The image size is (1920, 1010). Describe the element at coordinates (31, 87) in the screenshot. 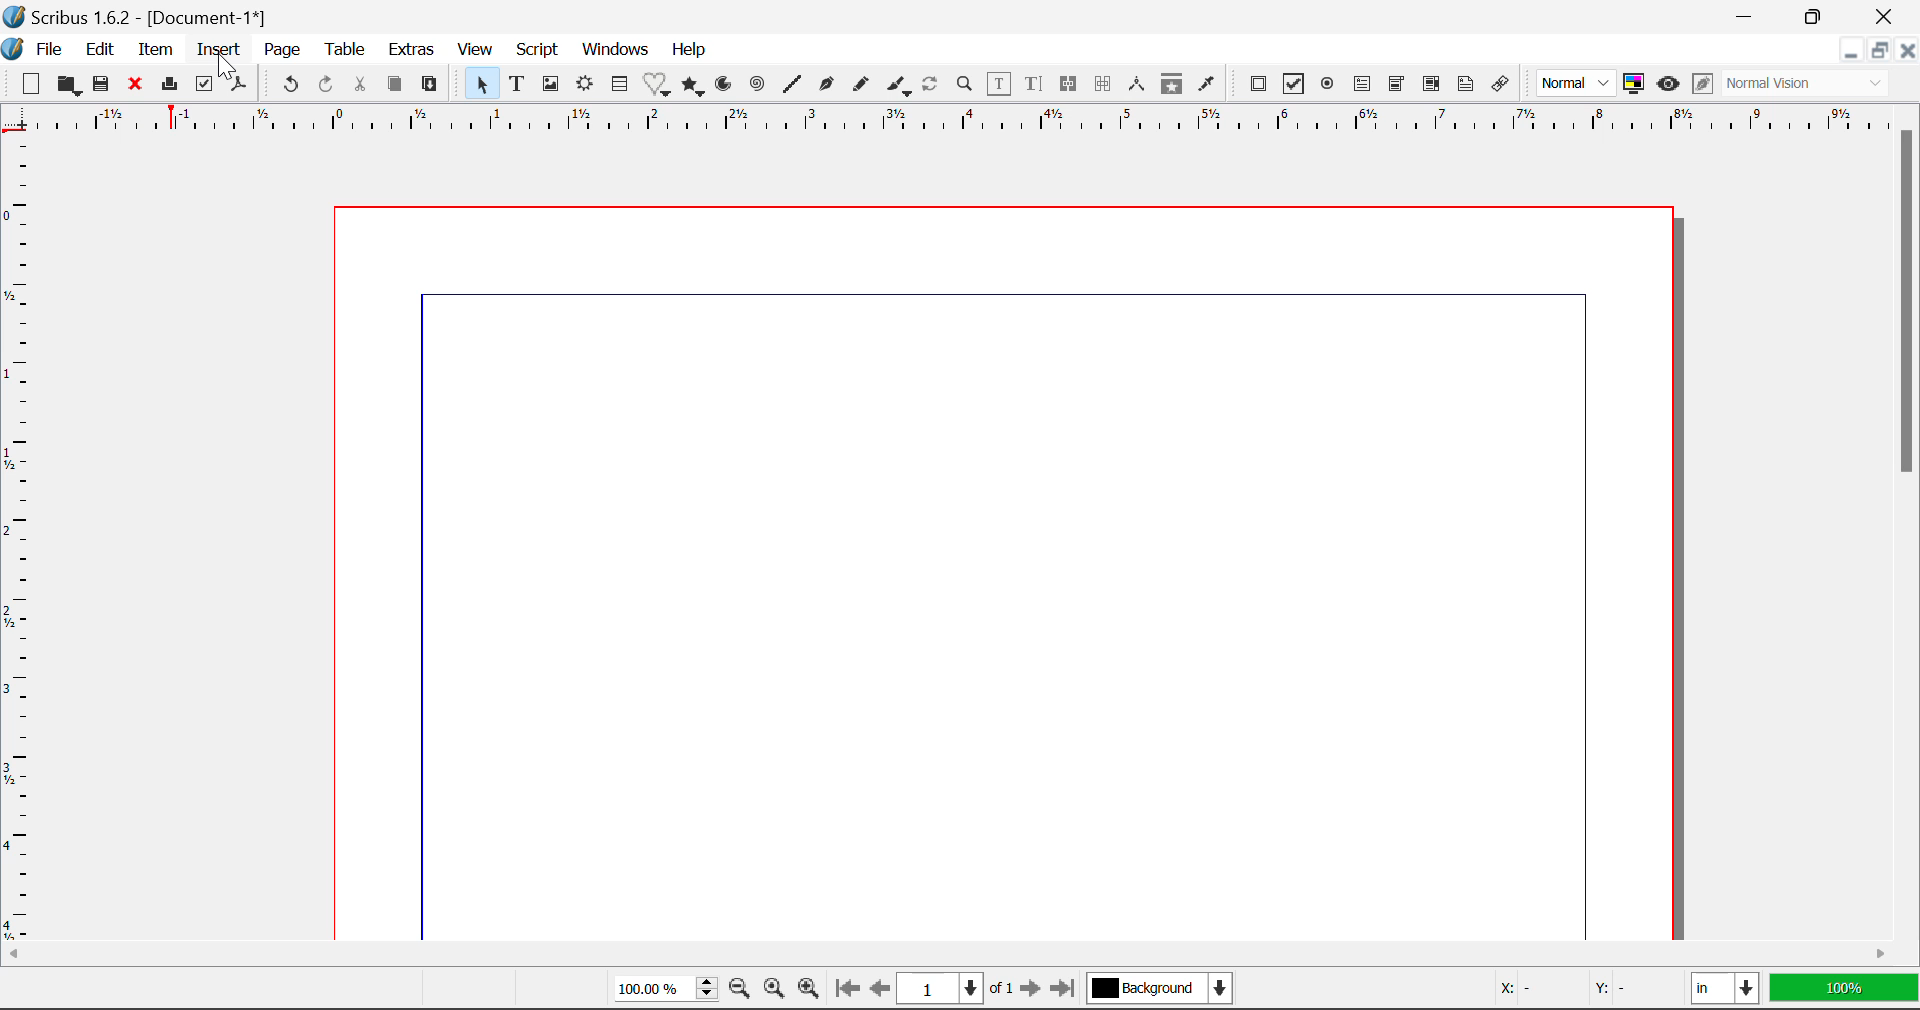

I see `New` at that location.